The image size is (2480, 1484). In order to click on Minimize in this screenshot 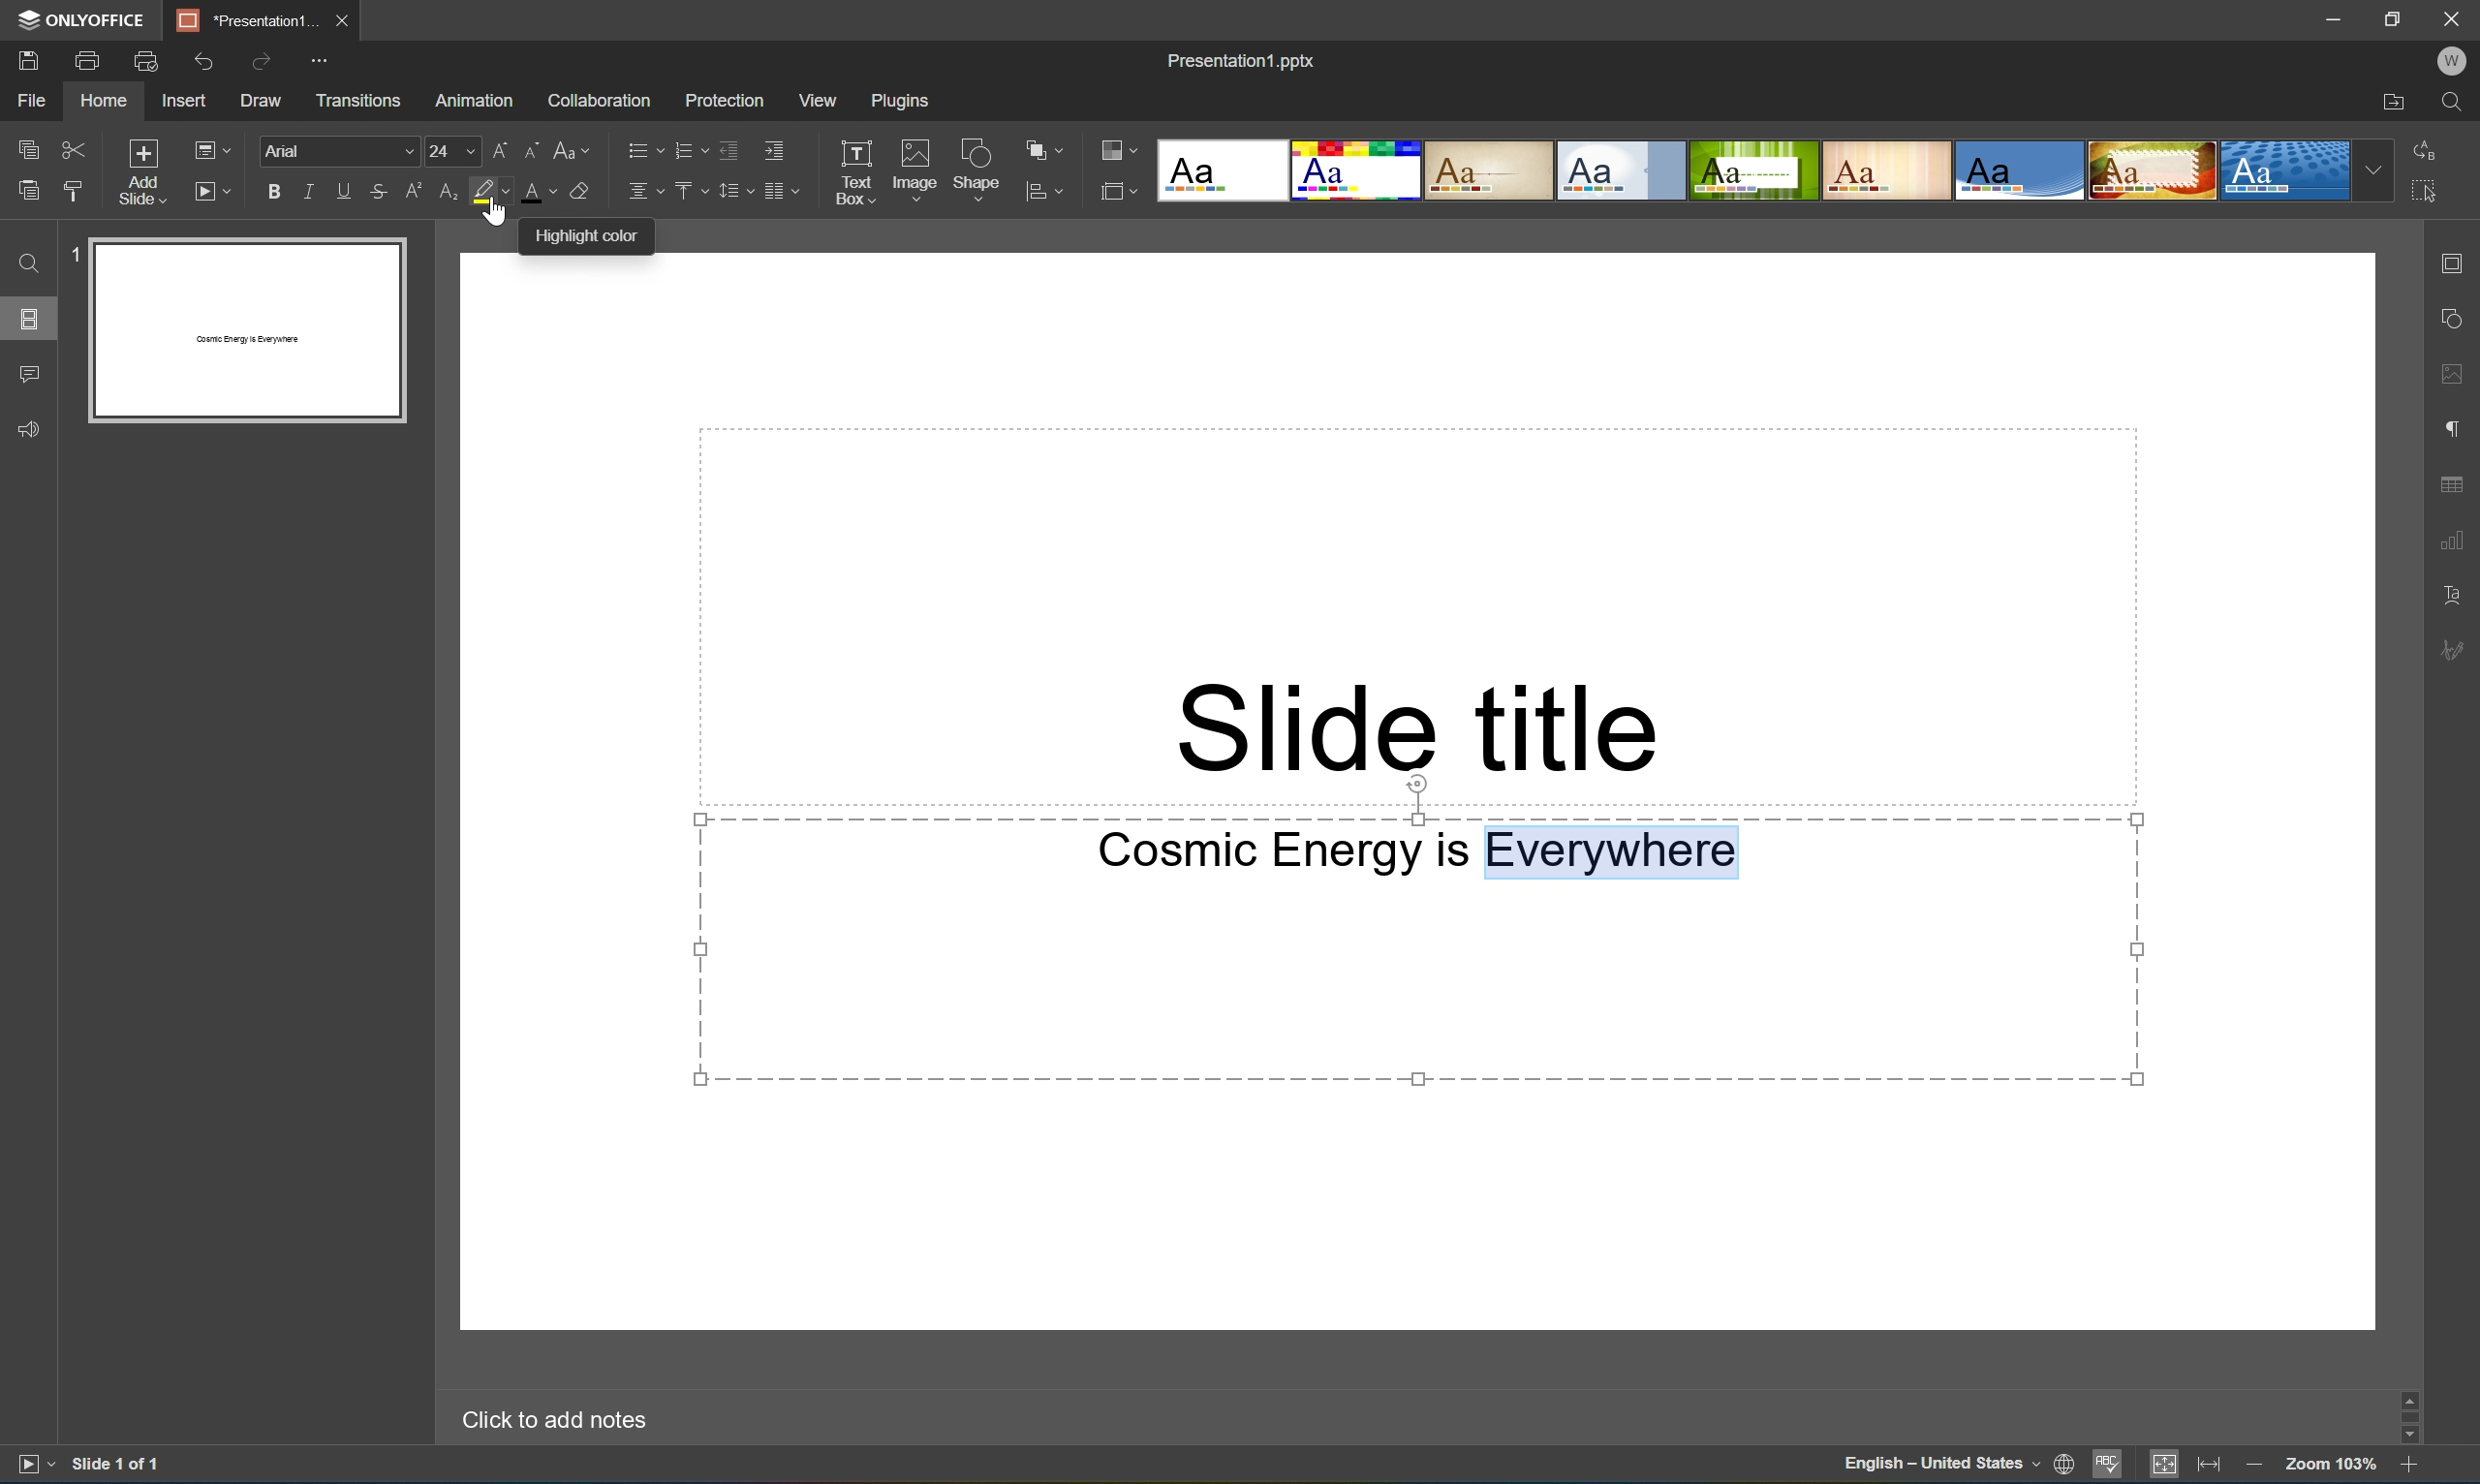, I will do `click(2336, 19)`.